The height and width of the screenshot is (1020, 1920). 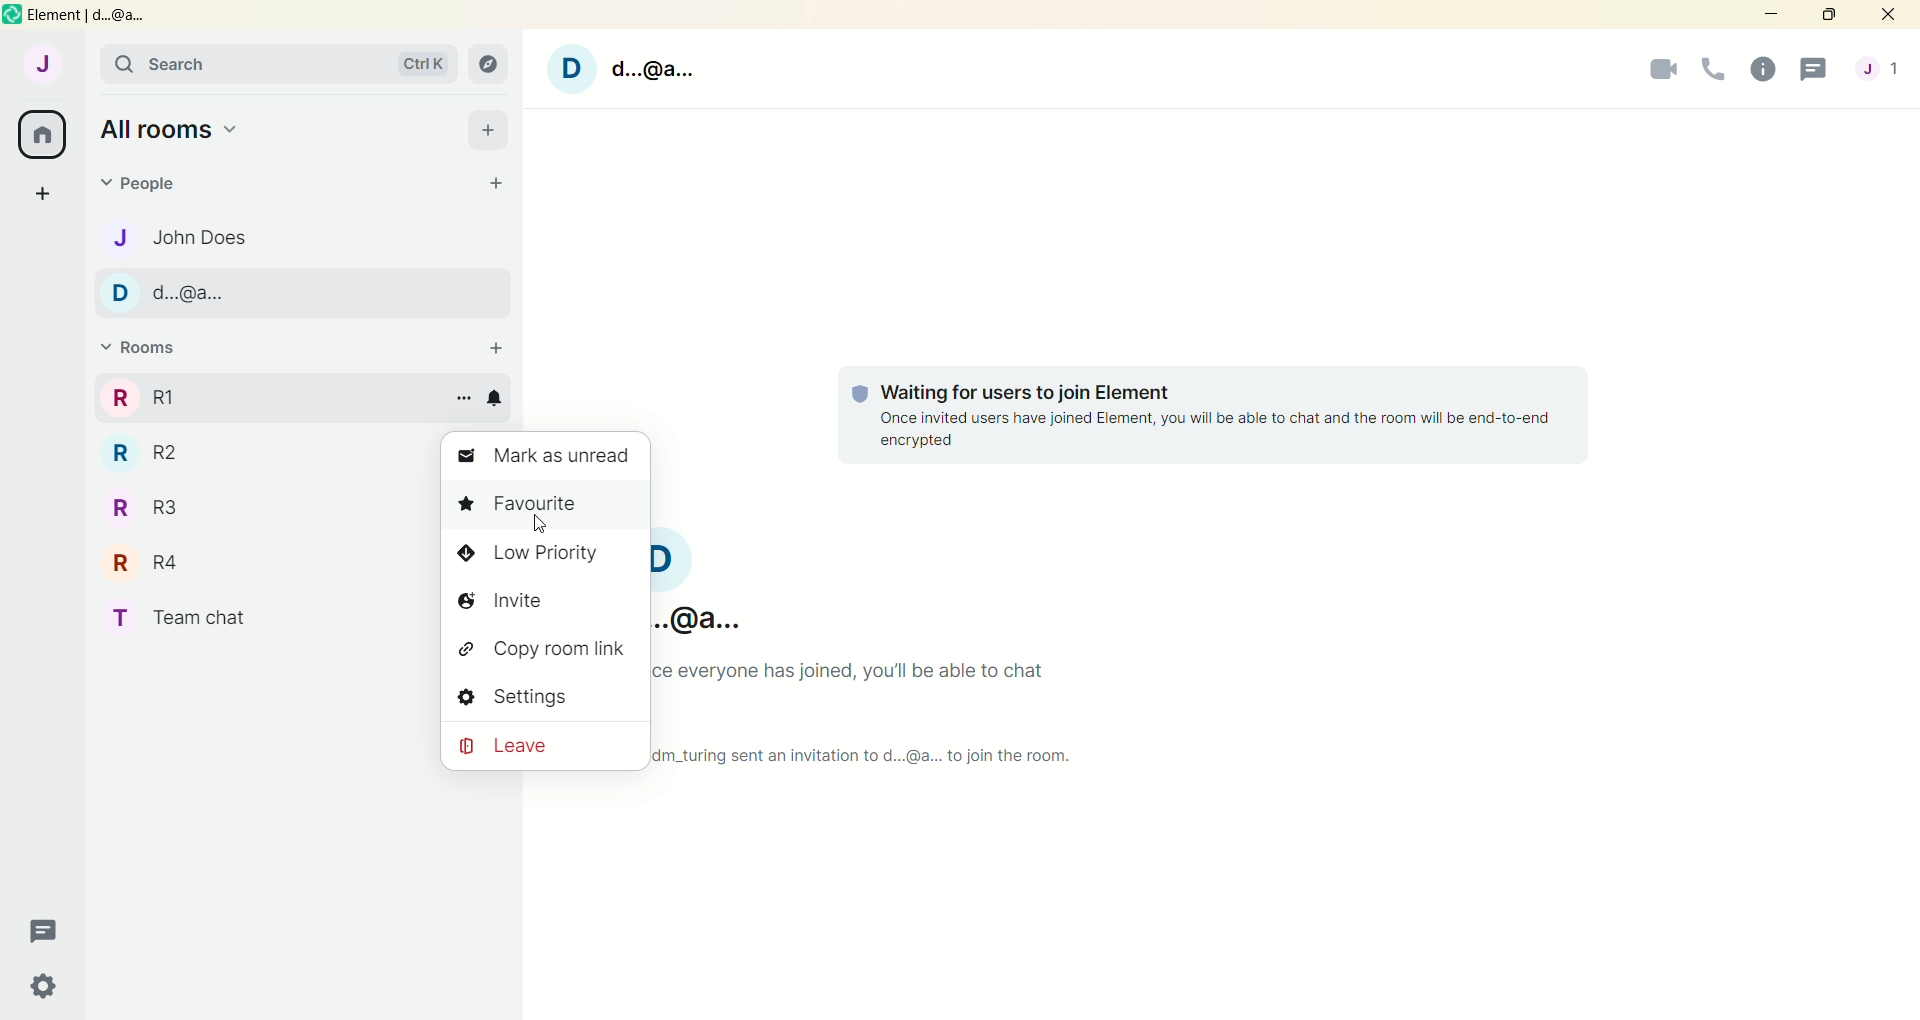 What do you see at coordinates (43, 927) in the screenshot?
I see `New Chat` at bounding box center [43, 927].